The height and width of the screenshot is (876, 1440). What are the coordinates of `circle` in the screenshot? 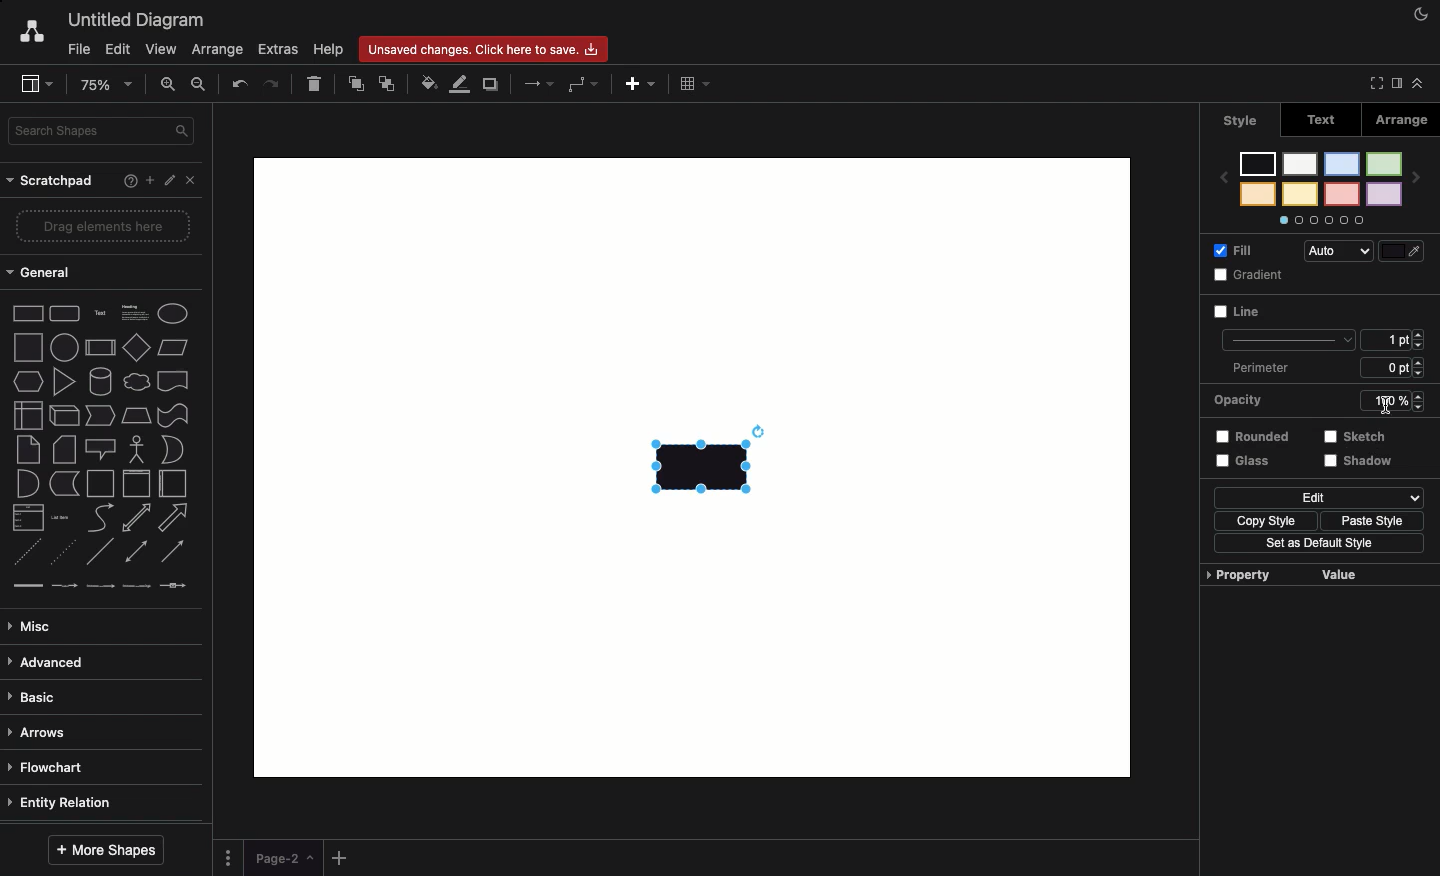 It's located at (65, 347).